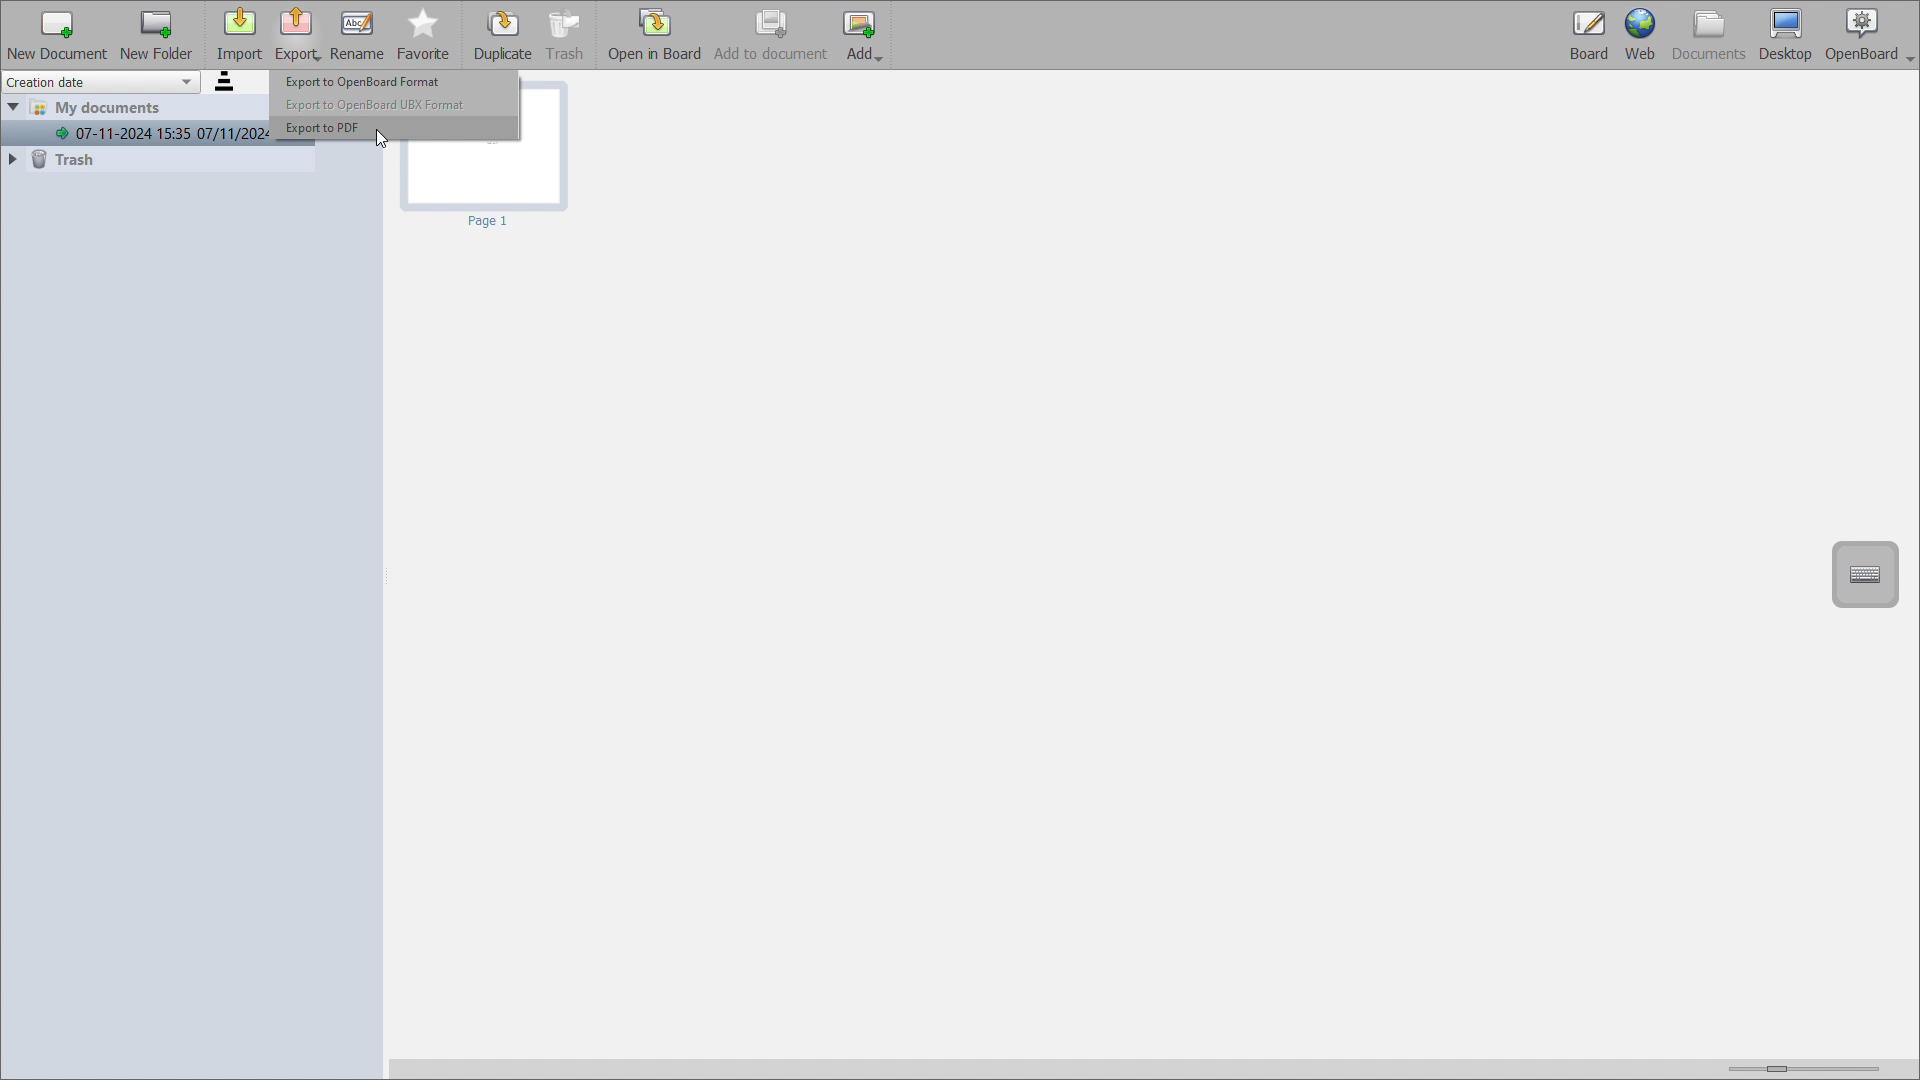 Image resolution: width=1920 pixels, height=1080 pixels. I want to click on import, so click(239, 35).